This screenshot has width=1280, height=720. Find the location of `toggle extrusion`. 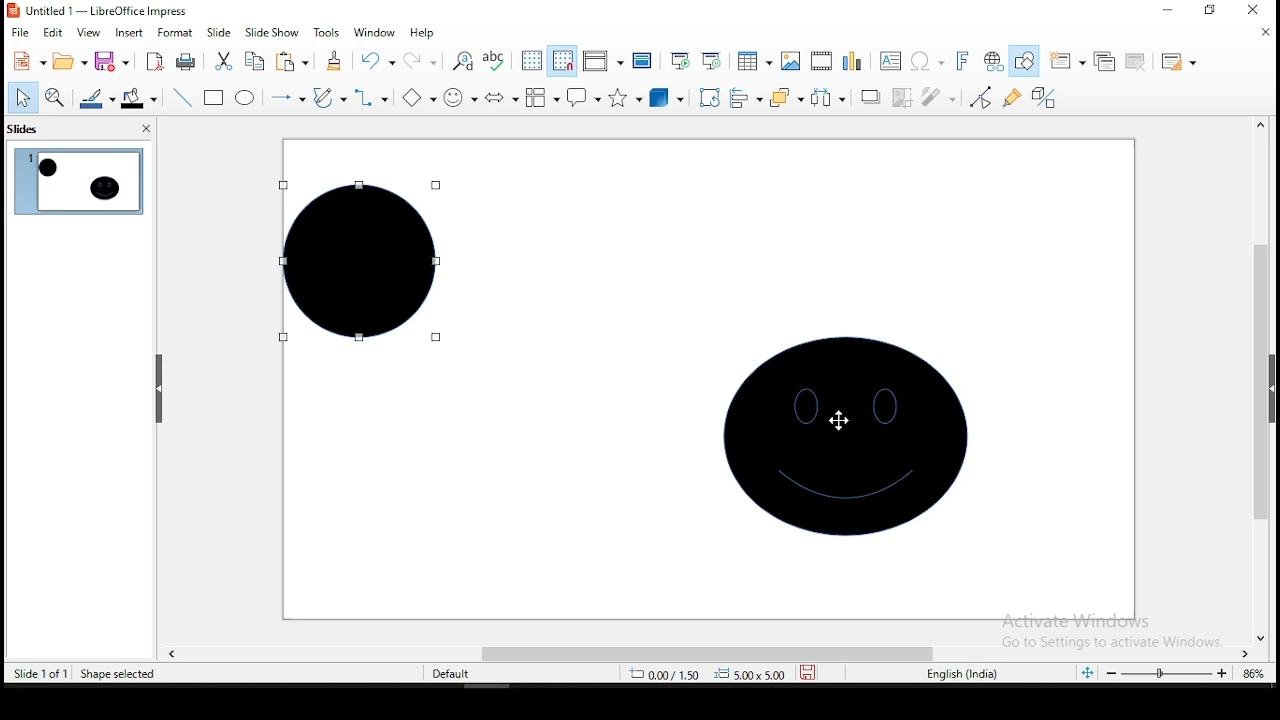

toggle extrusion is located at coordinates (1044, 100).